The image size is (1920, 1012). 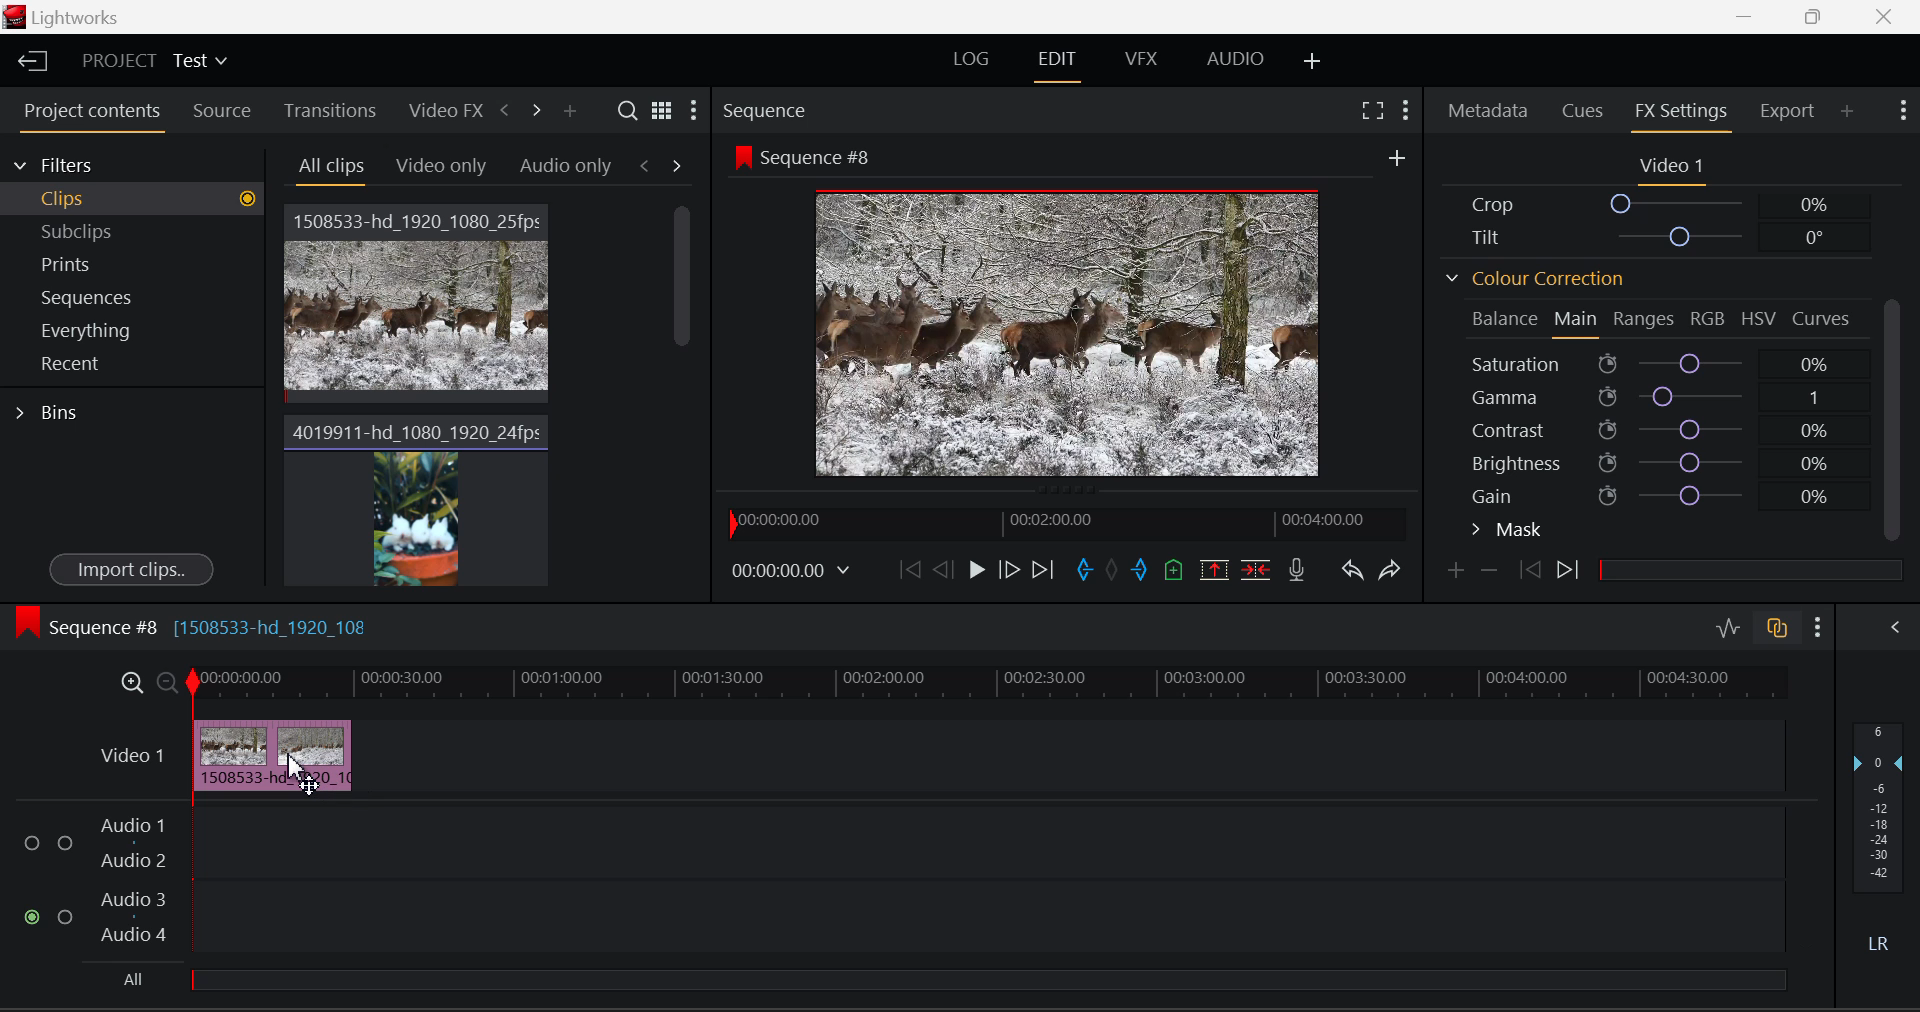 I want to click on Audio Input Field, so click(x=985, y=917).